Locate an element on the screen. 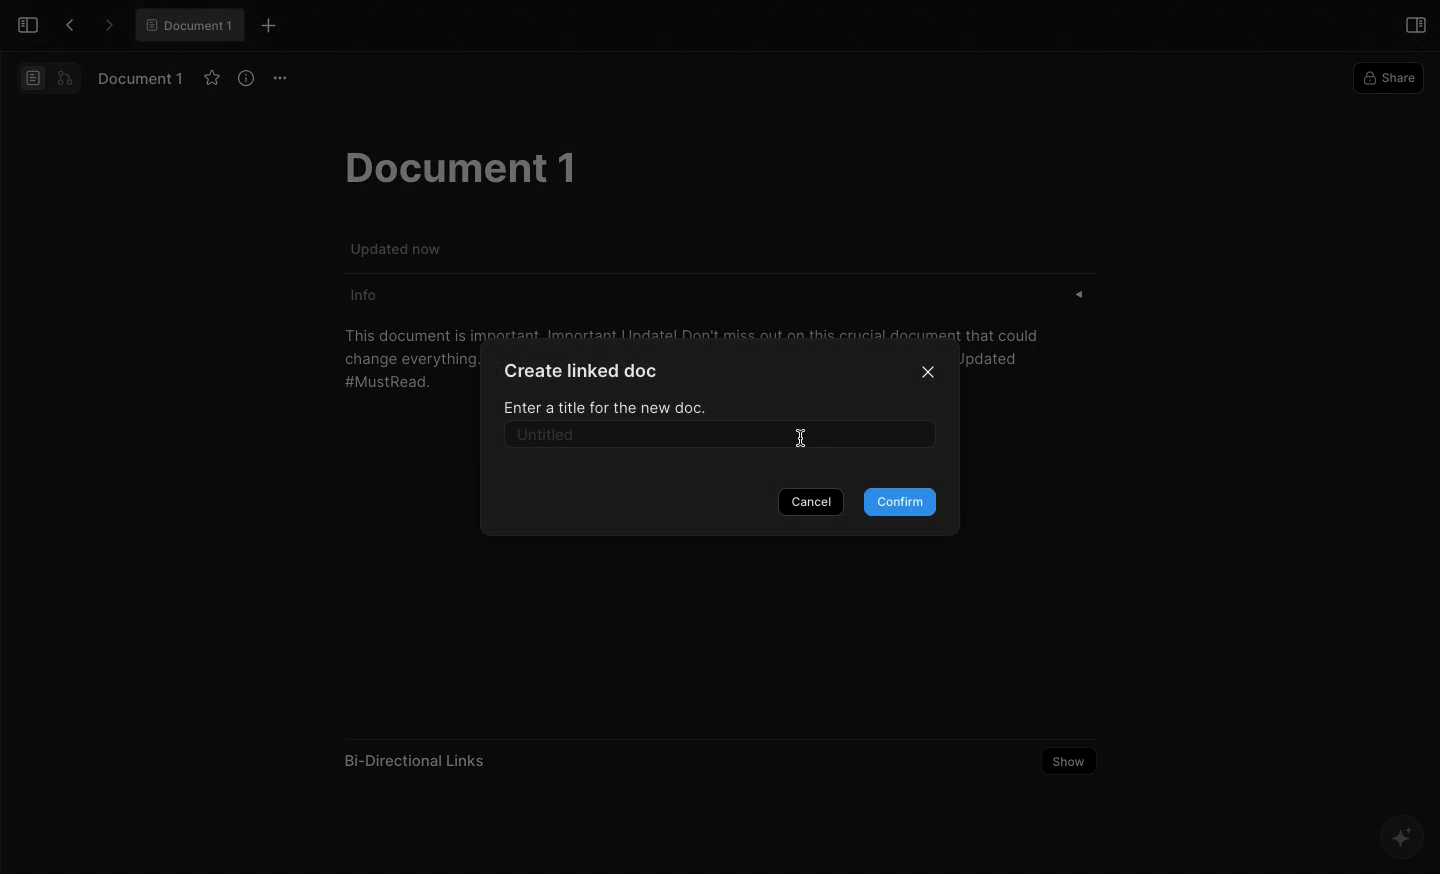 The image size is (1440, 874). cursor is located at coordinates (802, 441).